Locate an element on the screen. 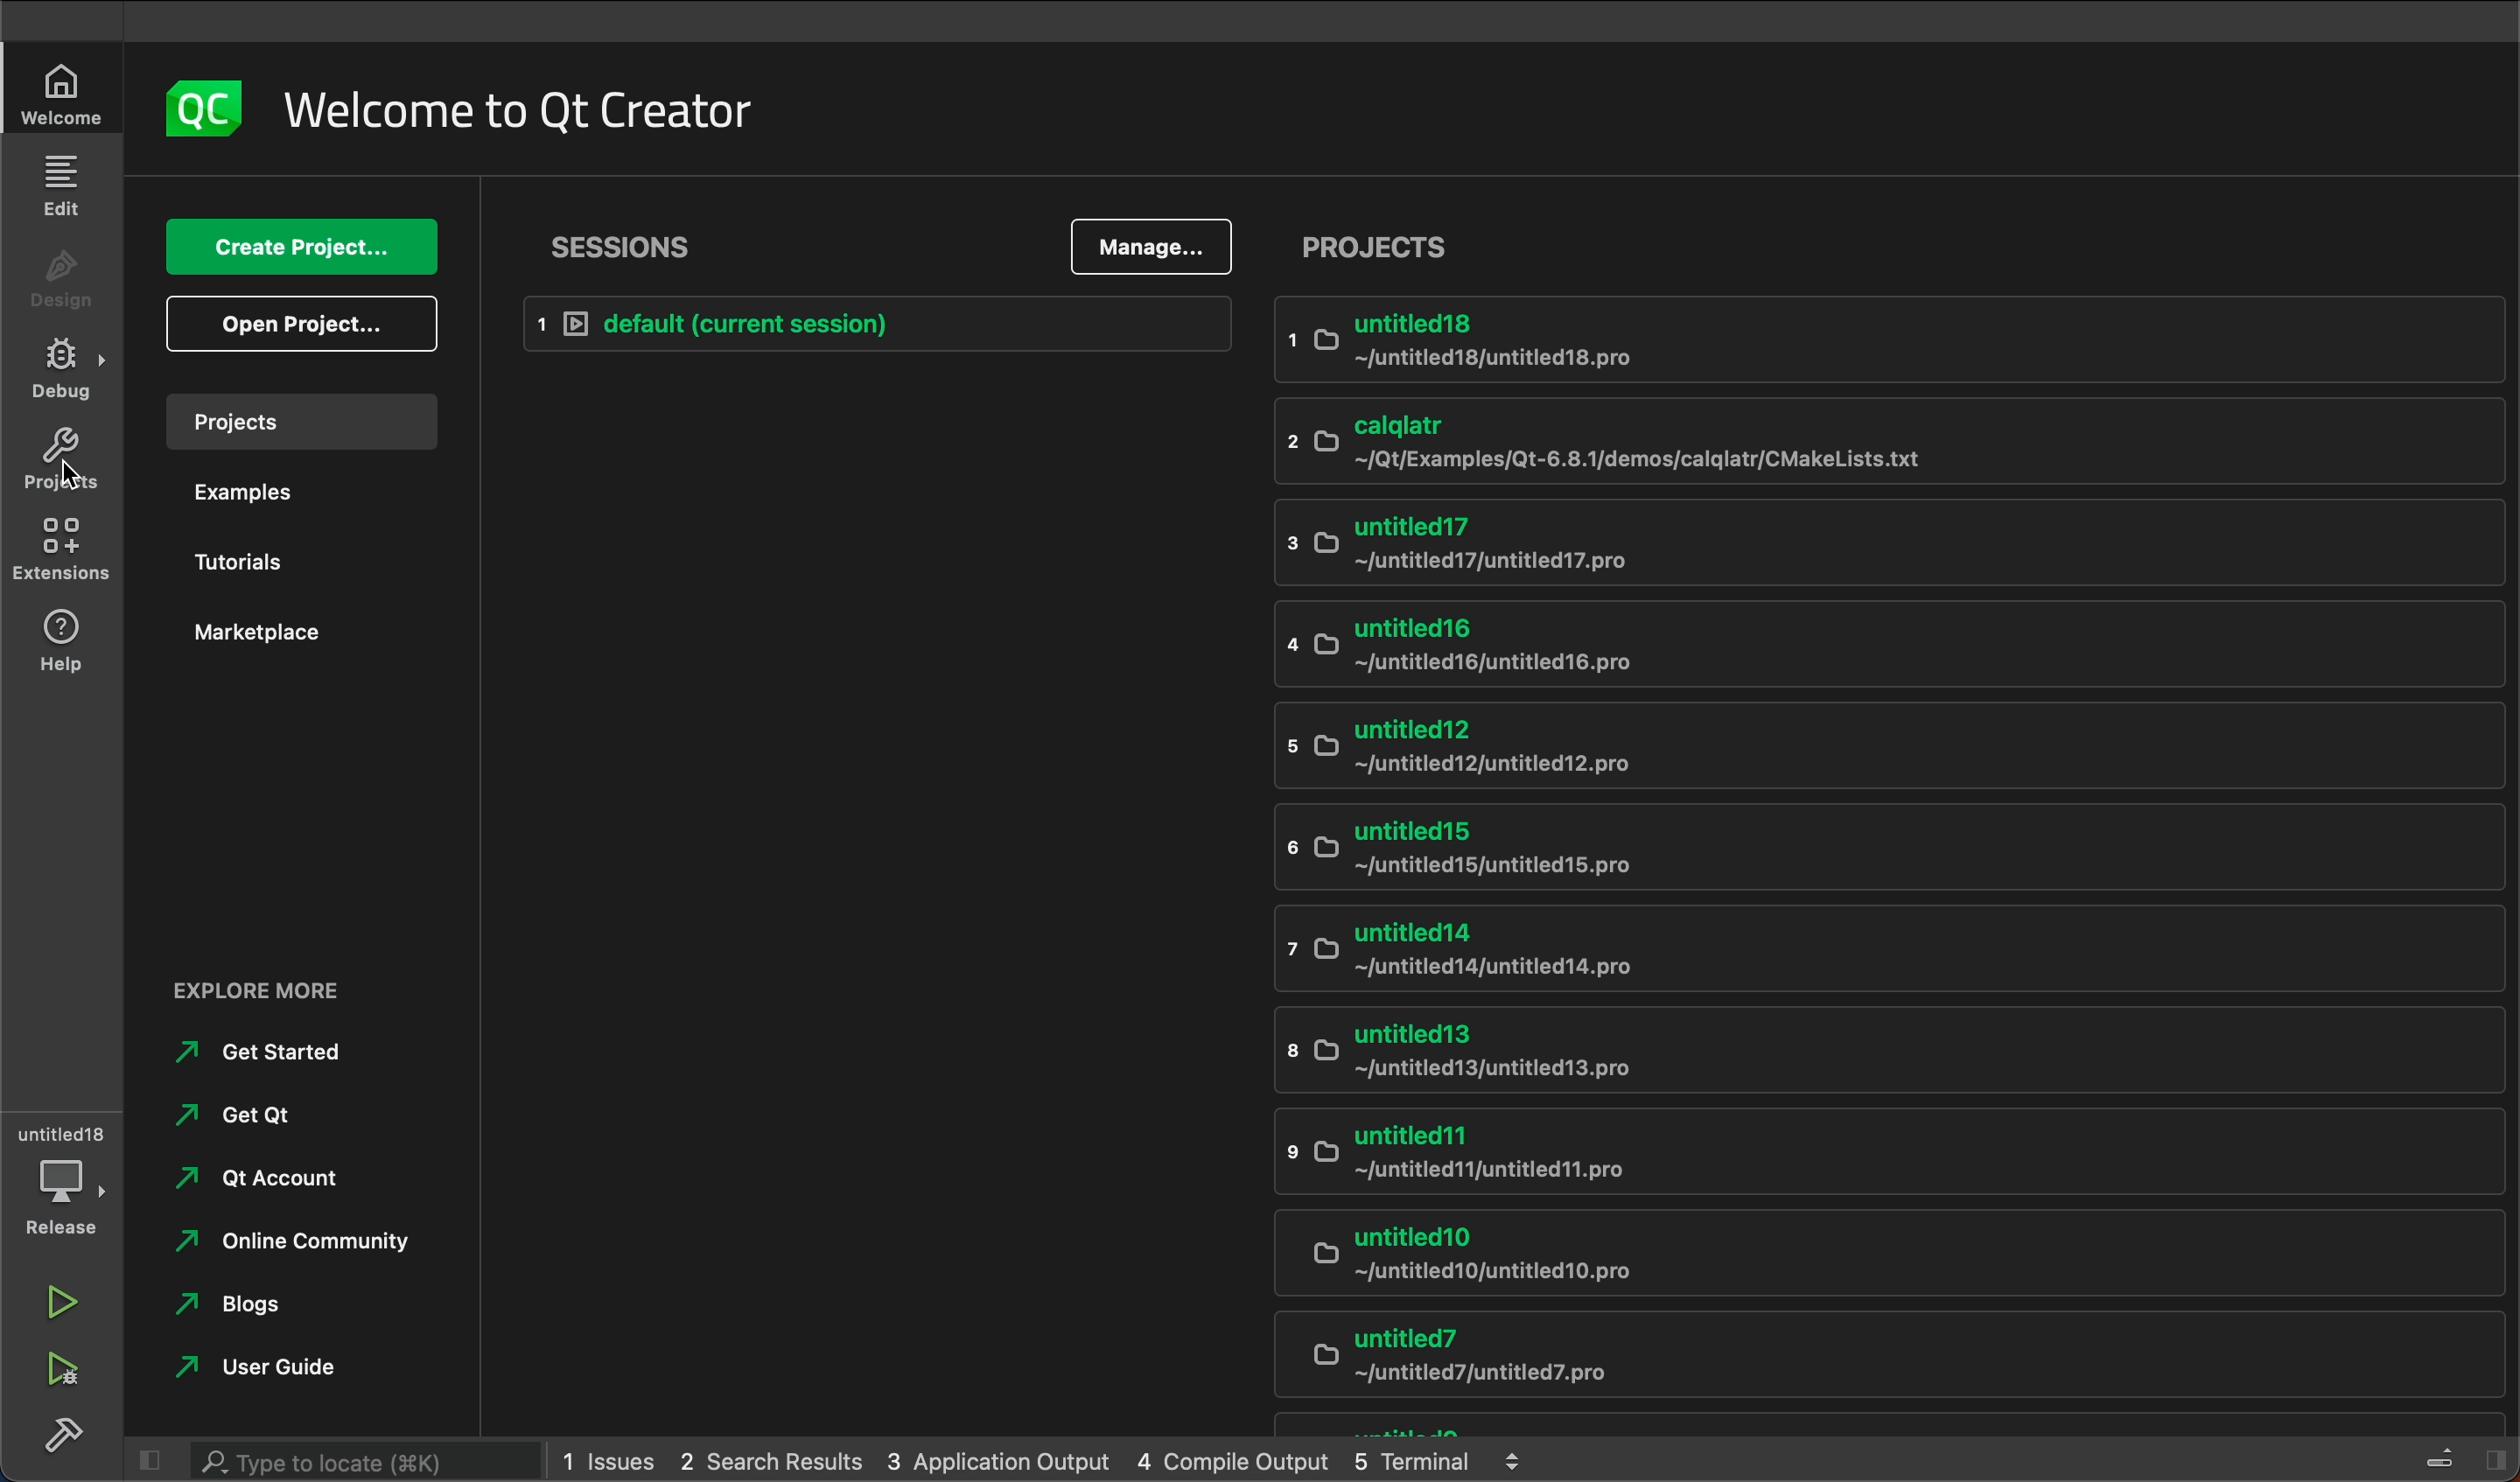  welcome to qt creator is located at coordinates (523, 106).